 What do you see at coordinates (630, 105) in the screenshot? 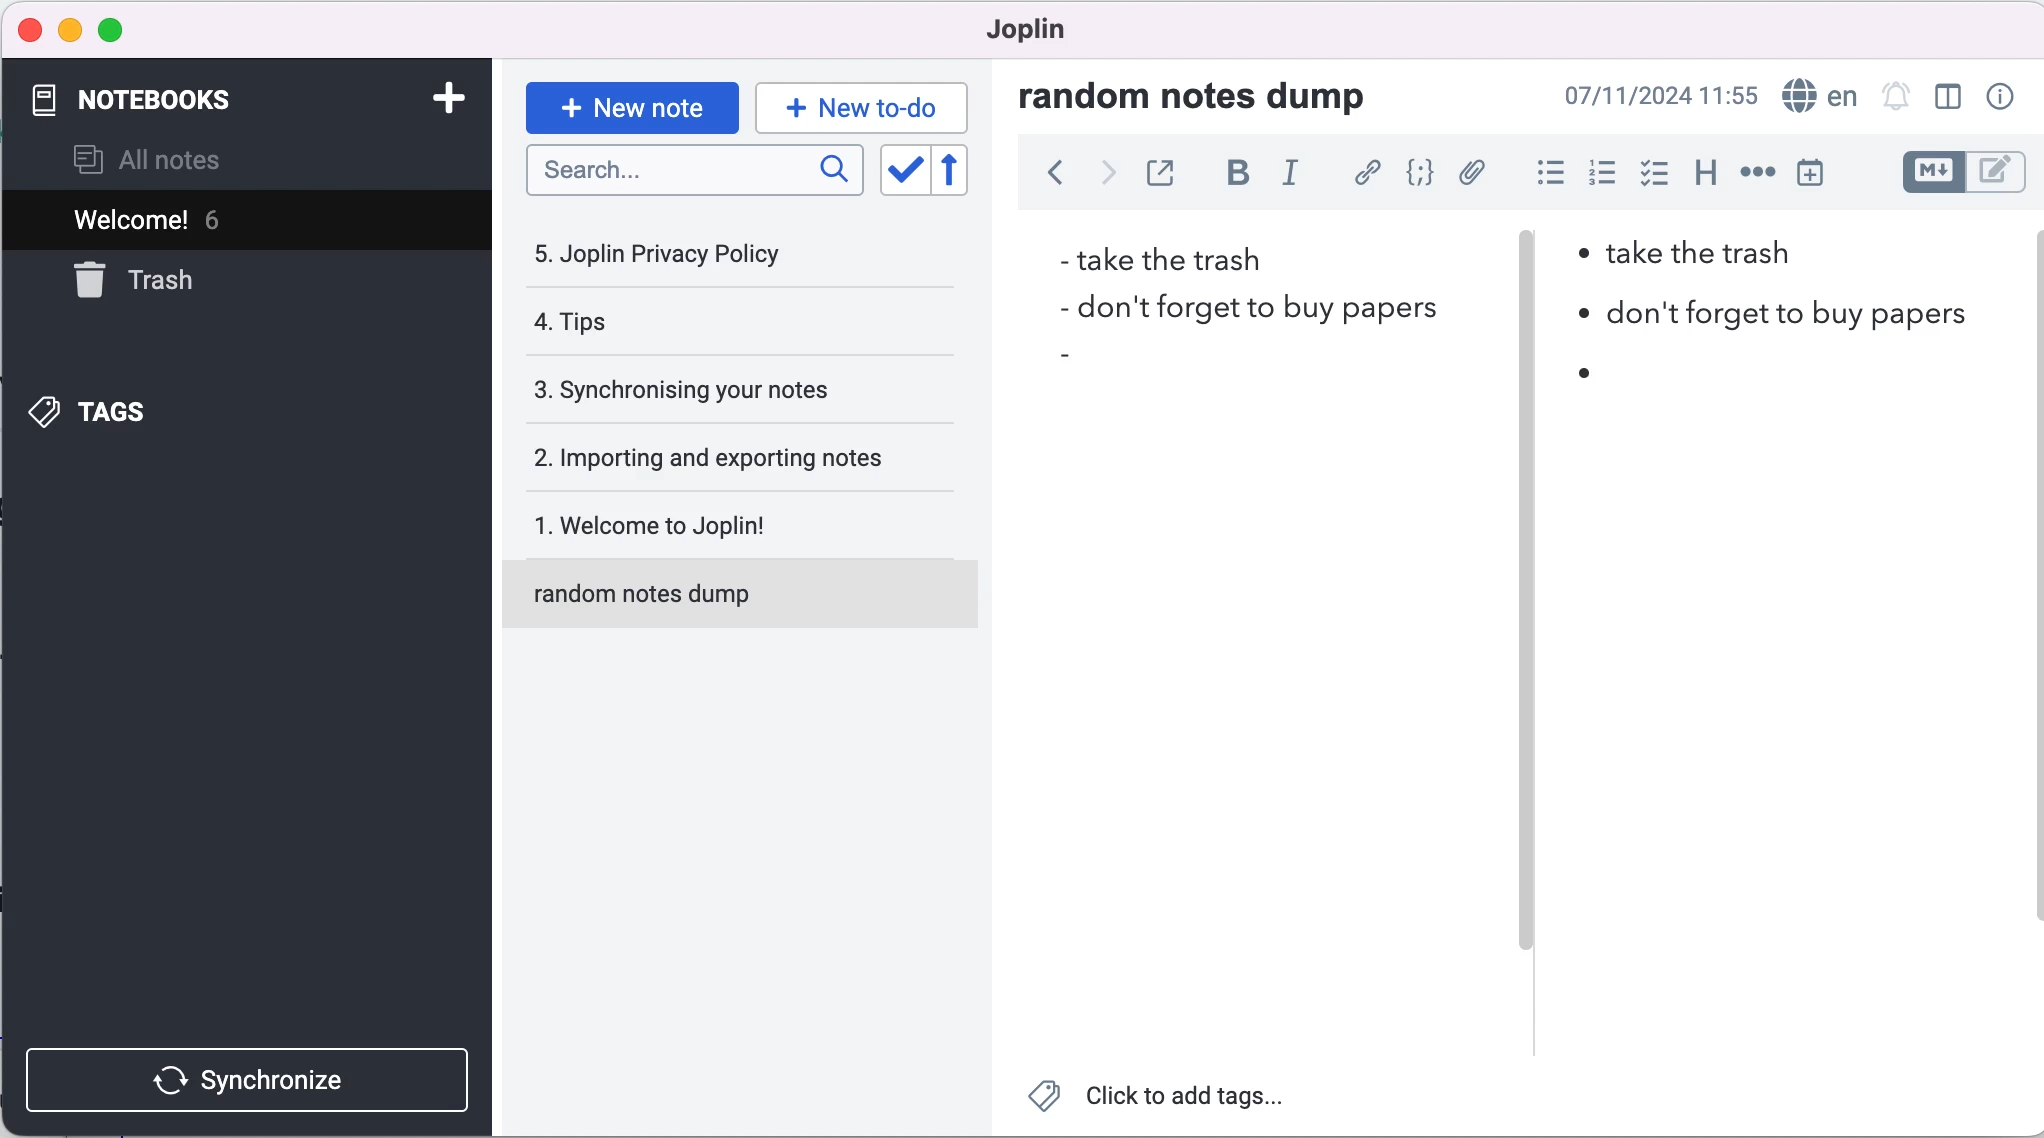
I see `new note` at bounding box center [630, 105].